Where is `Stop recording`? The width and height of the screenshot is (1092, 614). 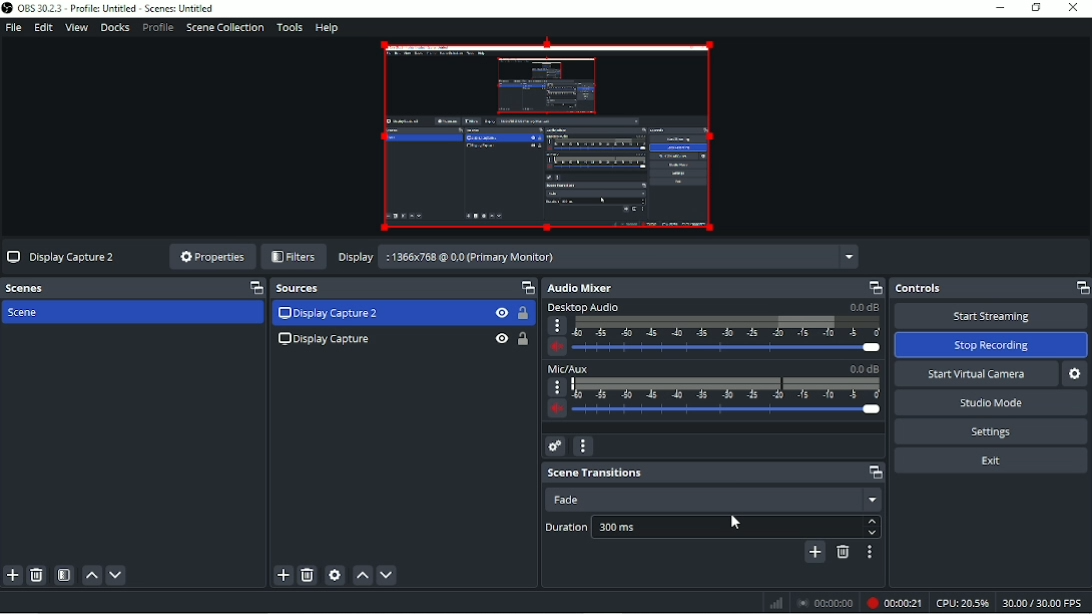 Stop recording is located at coordinates (826, 602).